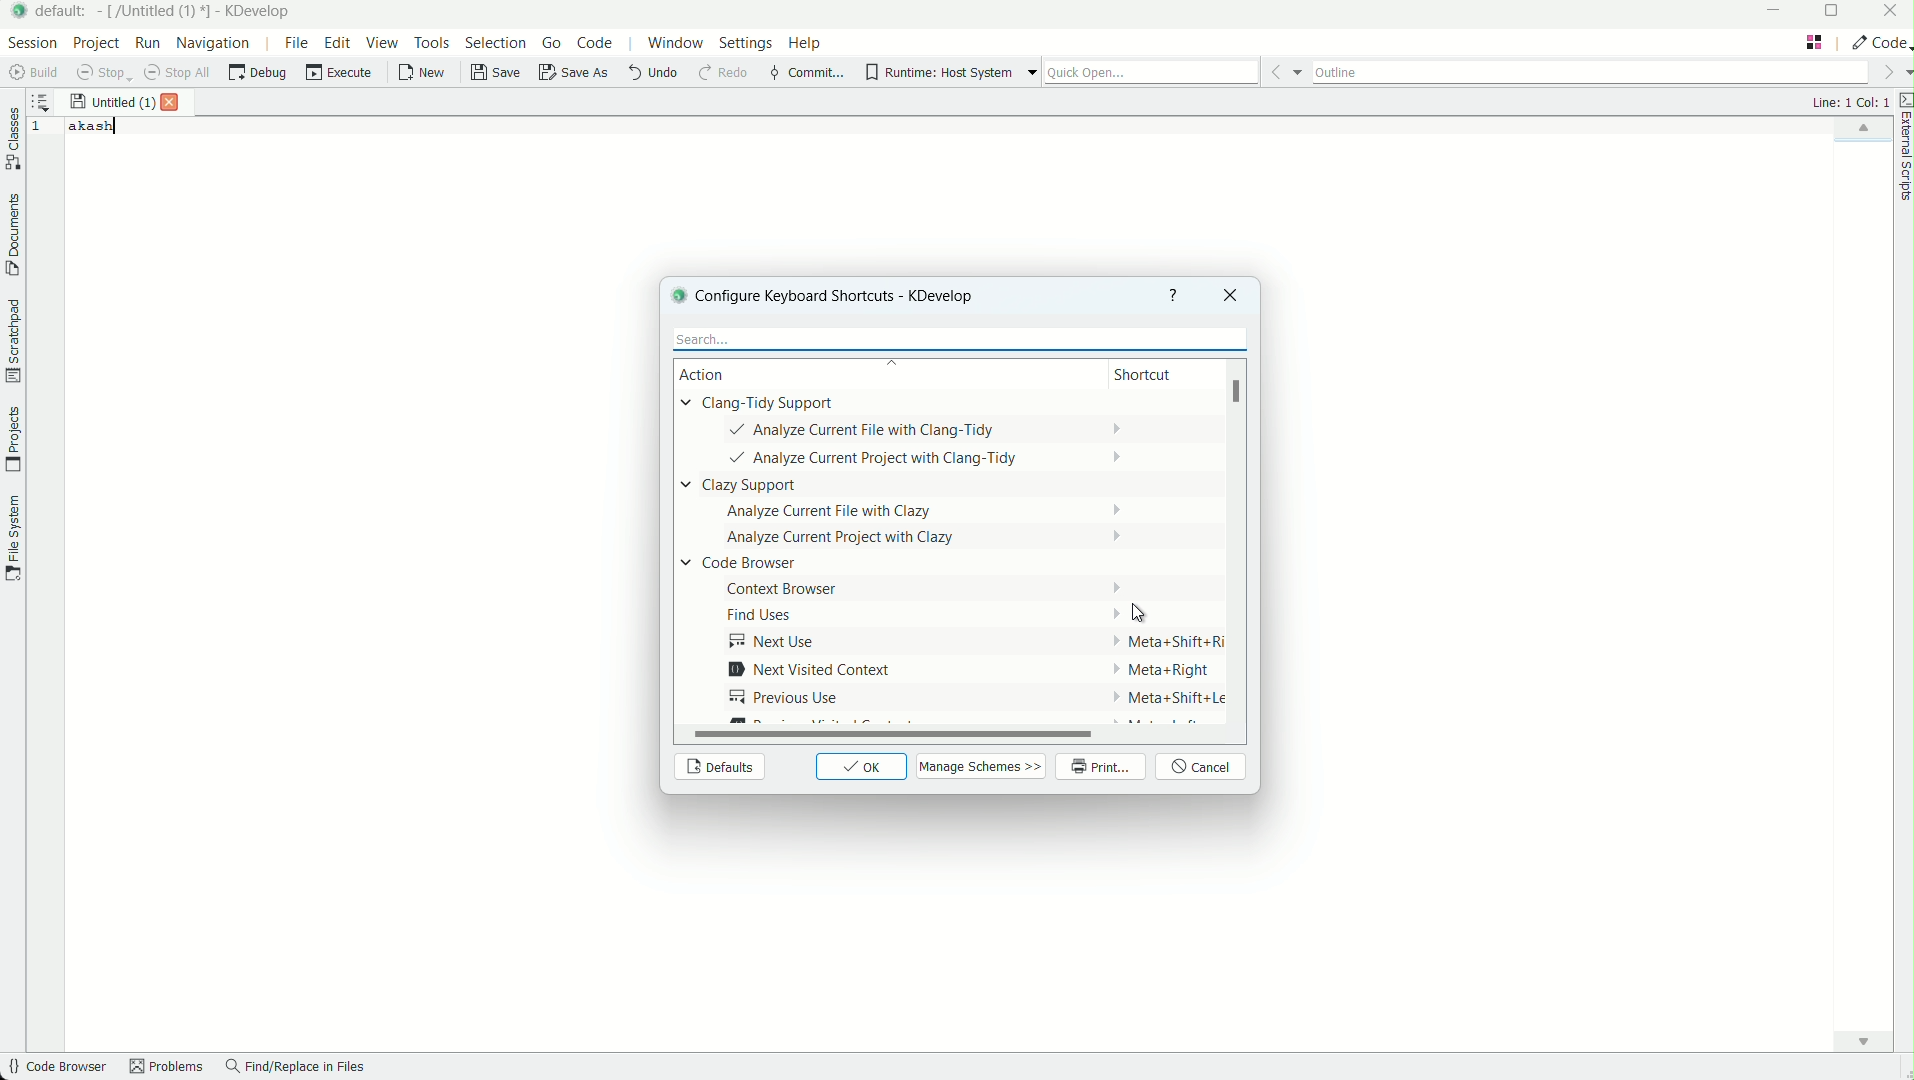  Describe the element at coordinates (385, 43) in the screenshot. I see `view menu` at that location.